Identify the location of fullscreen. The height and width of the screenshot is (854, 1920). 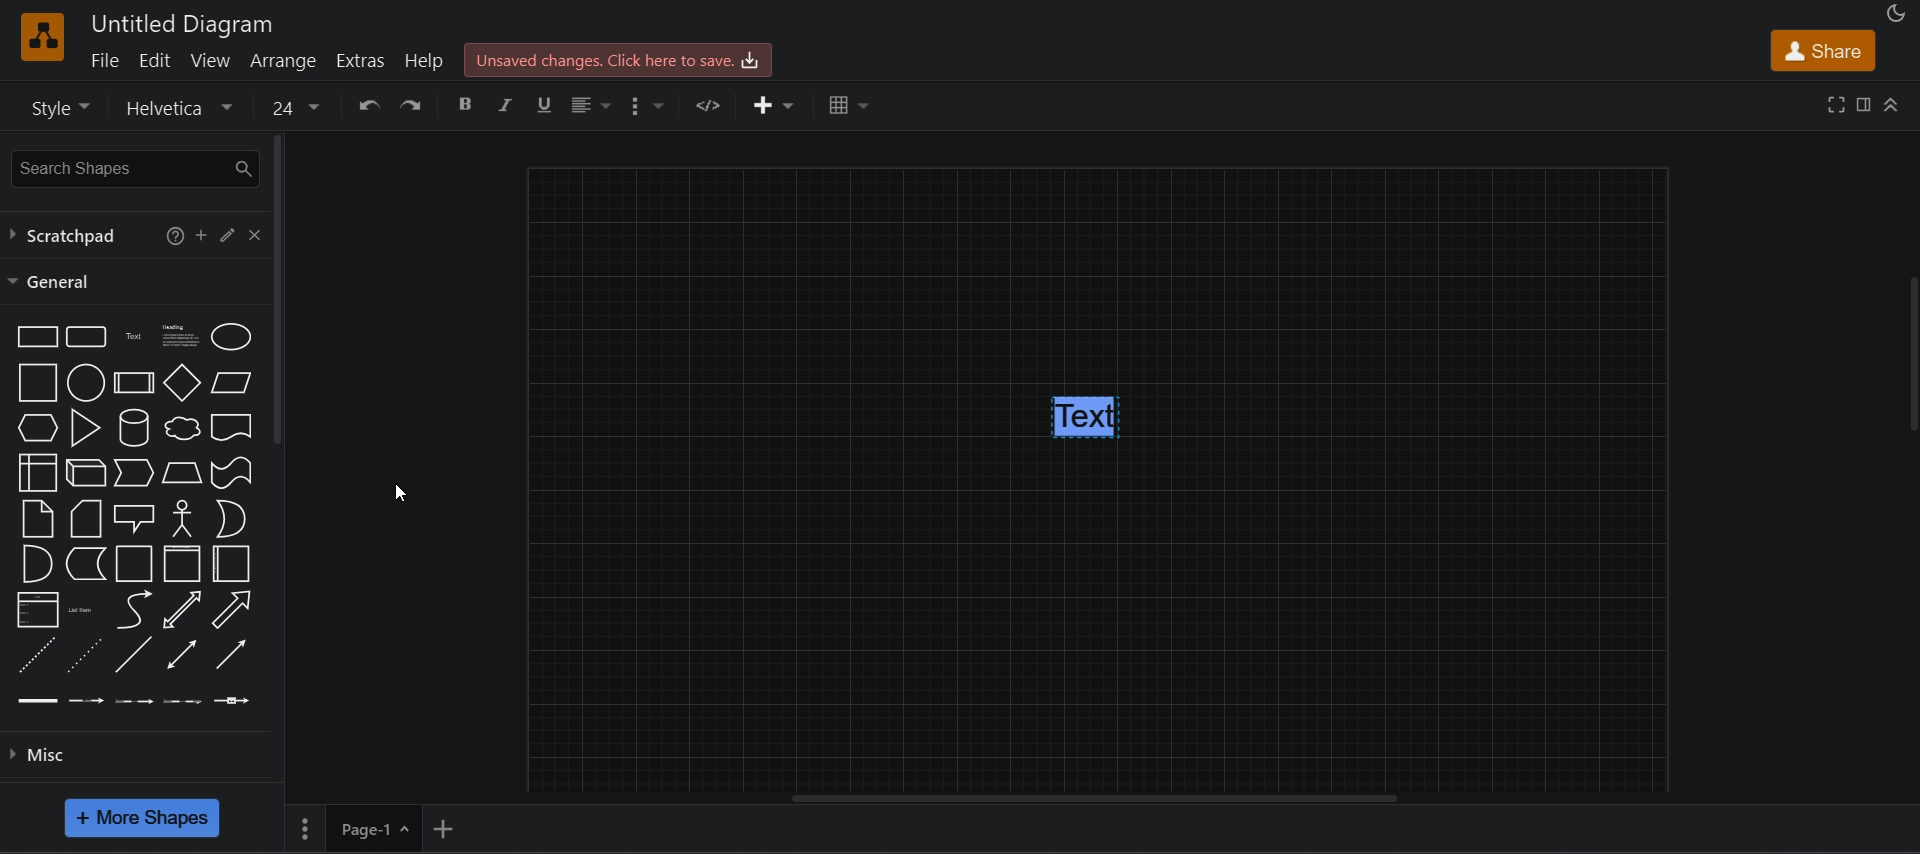
(1836, 104).